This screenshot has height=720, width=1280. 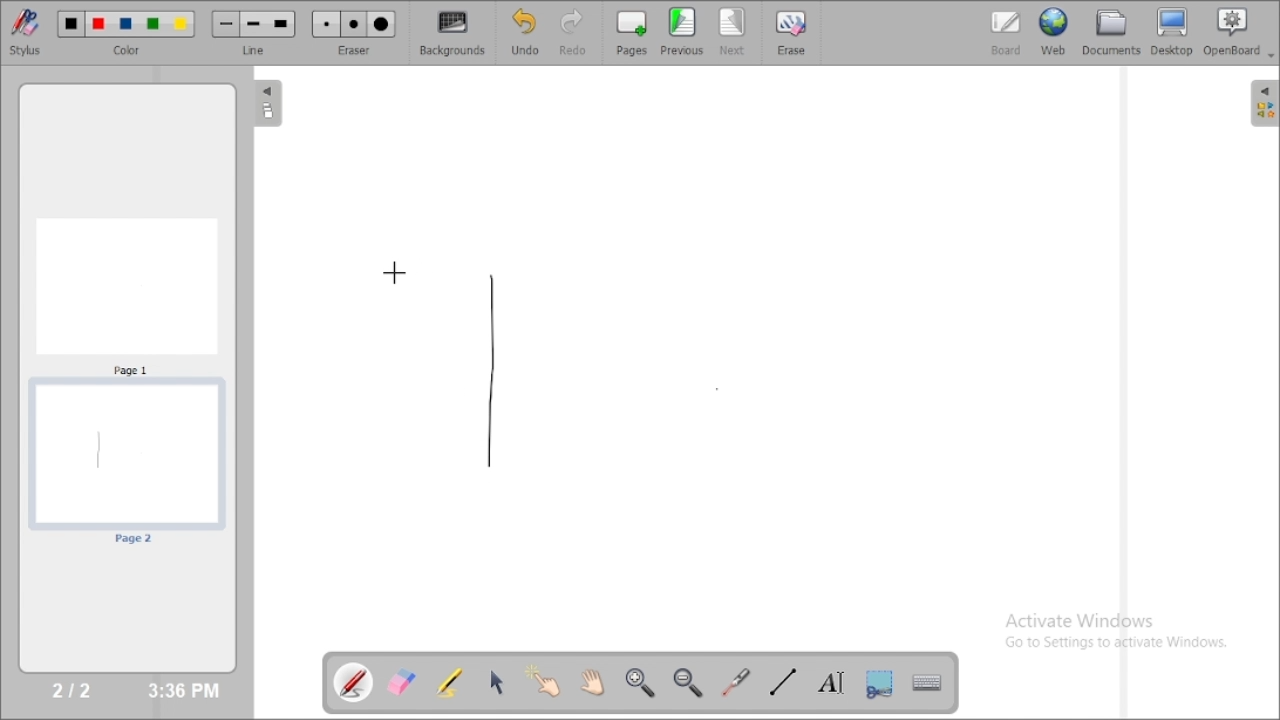 What do you see at coordinates (25, 31) in the screenshot?
I see `stylus` at bounding box center [25, 31].